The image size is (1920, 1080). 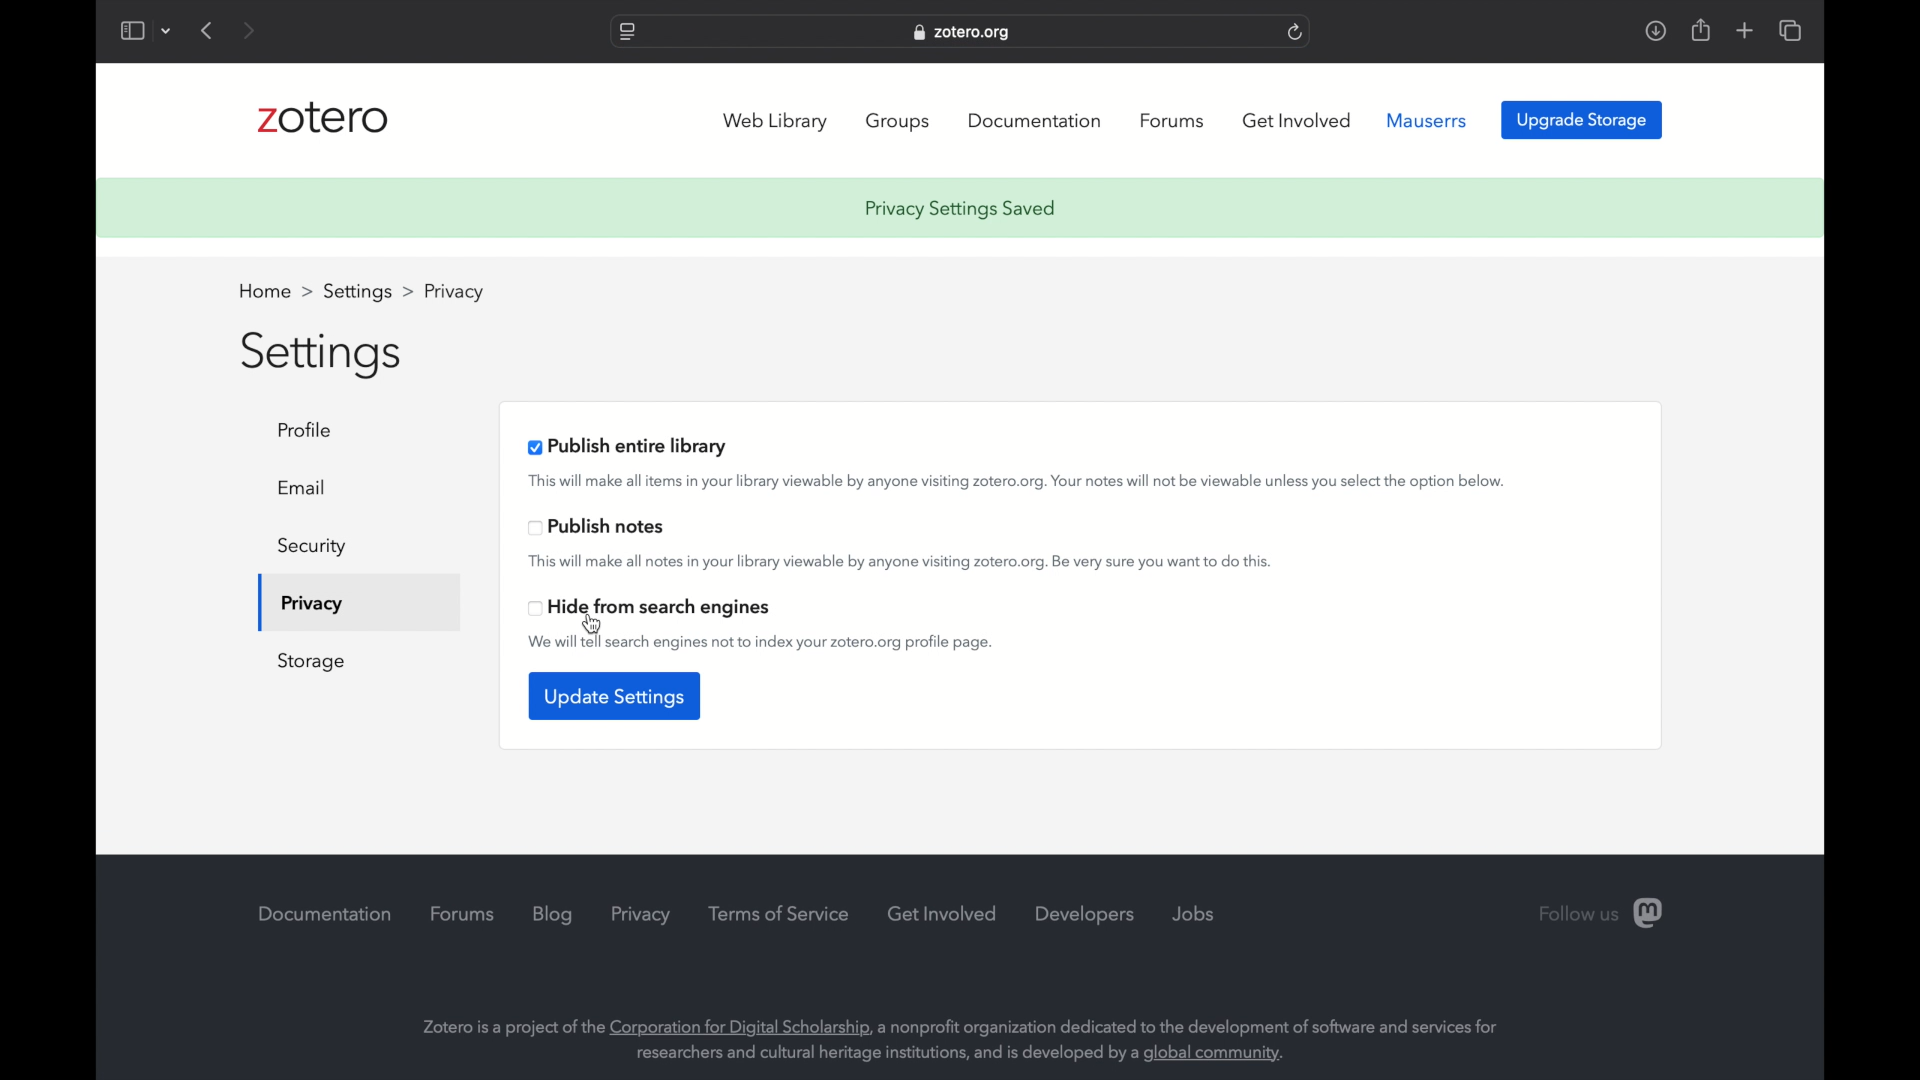 I want to click on update settings, so click(x=616, y=695).